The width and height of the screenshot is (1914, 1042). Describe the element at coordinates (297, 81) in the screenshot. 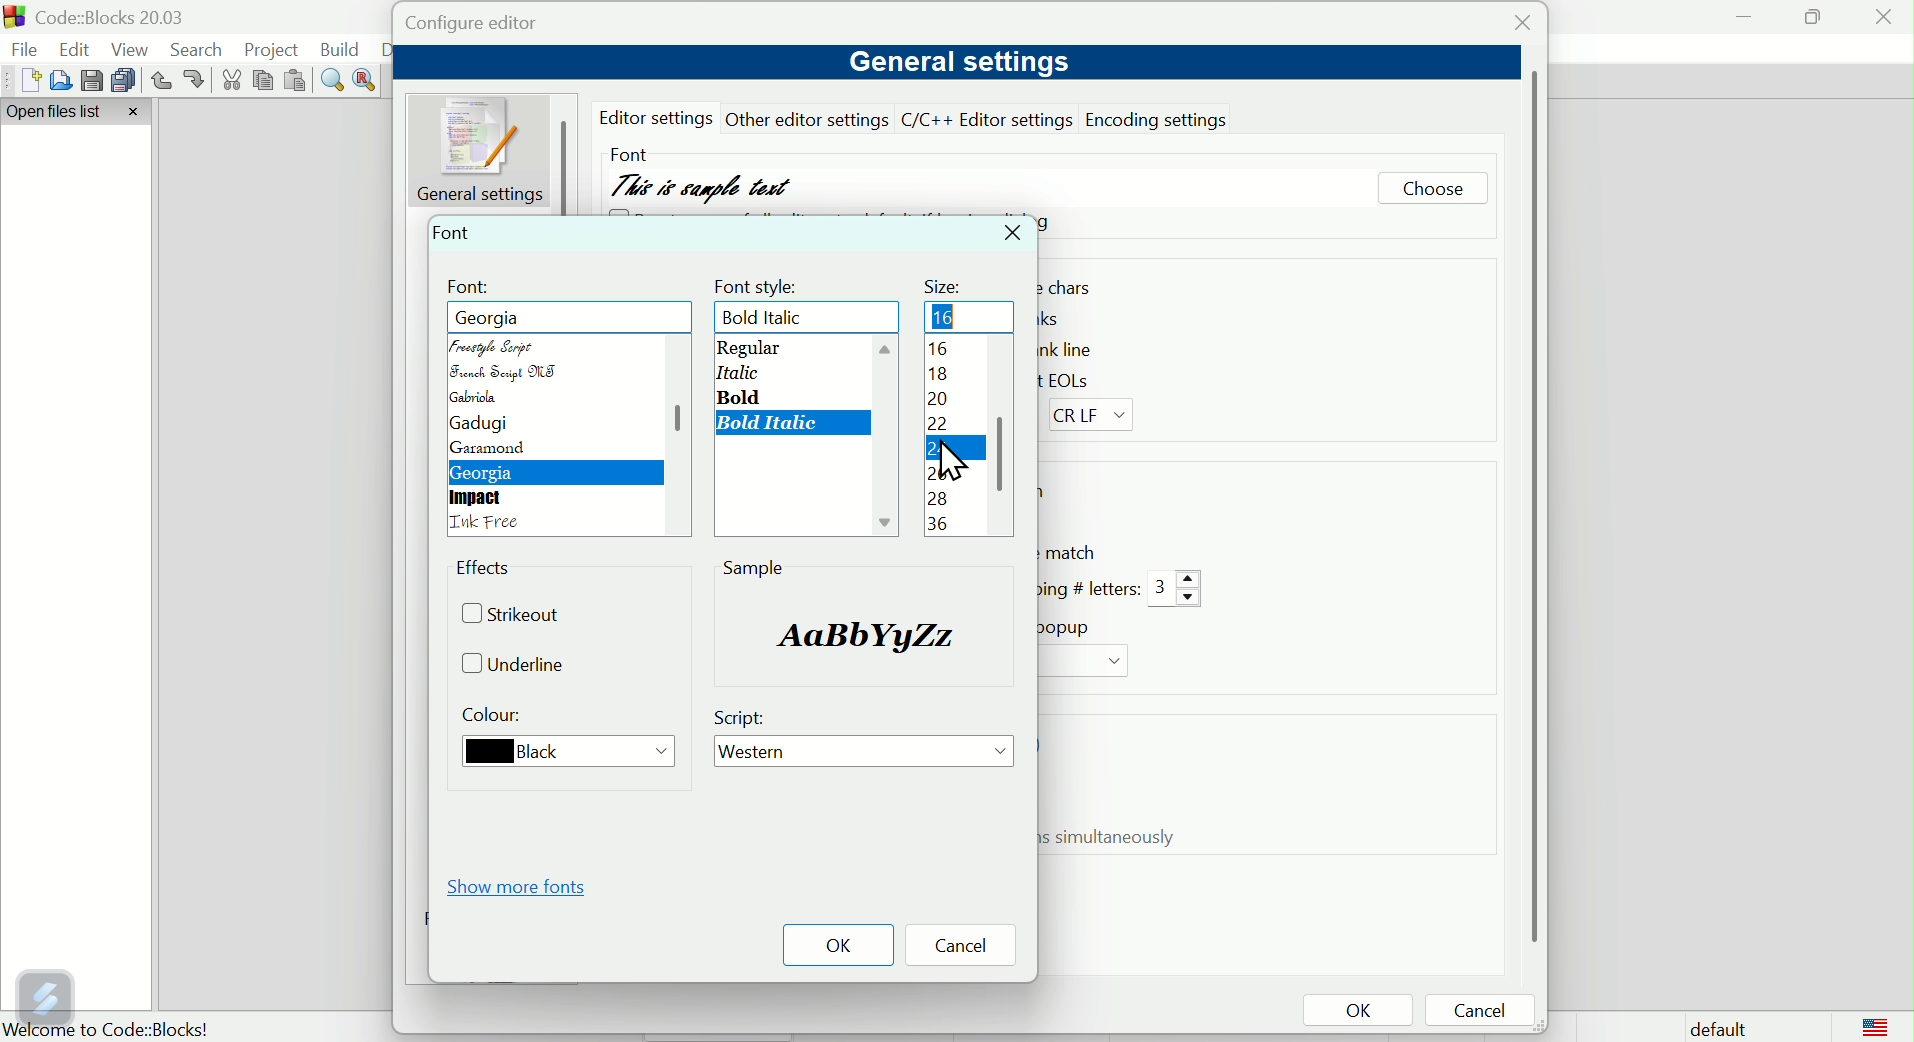

I see `Paste` at that location.